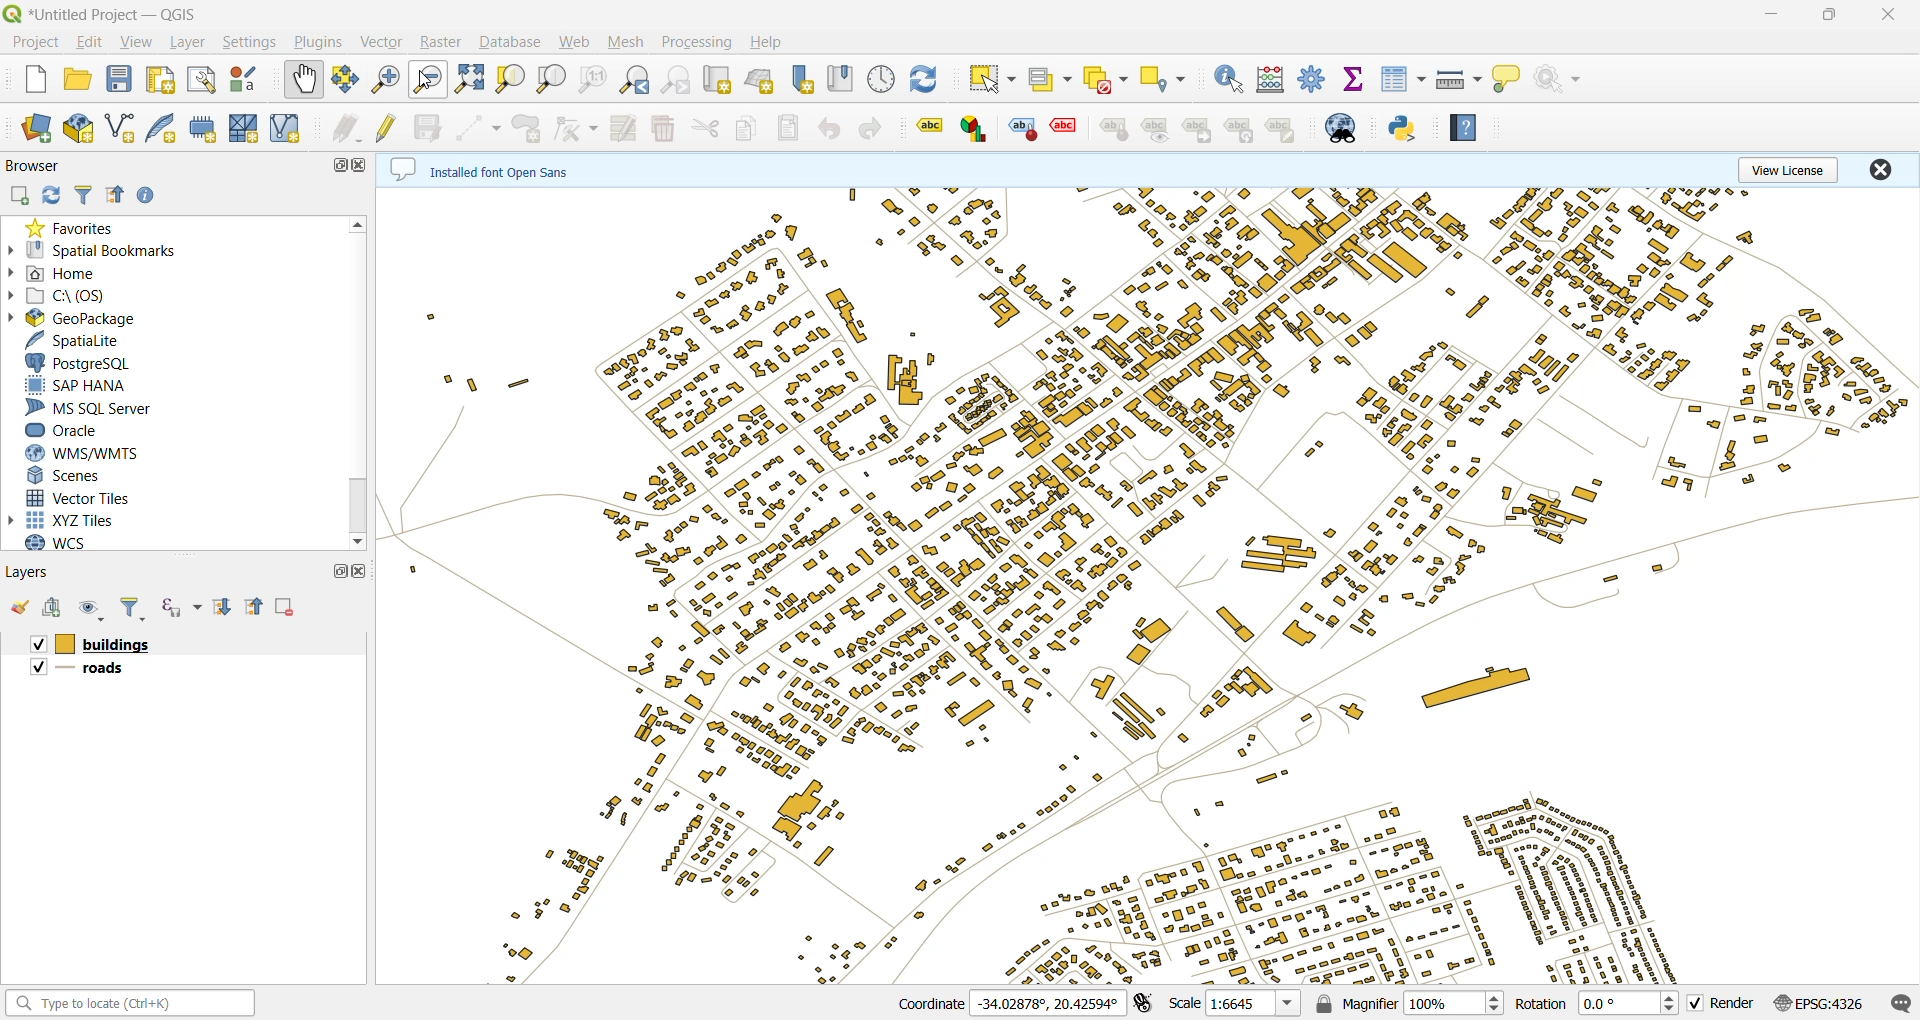 Image resolution: width=1920 pixels, height=1020 pixels. I want to click on zoom full, so click(467, 81).